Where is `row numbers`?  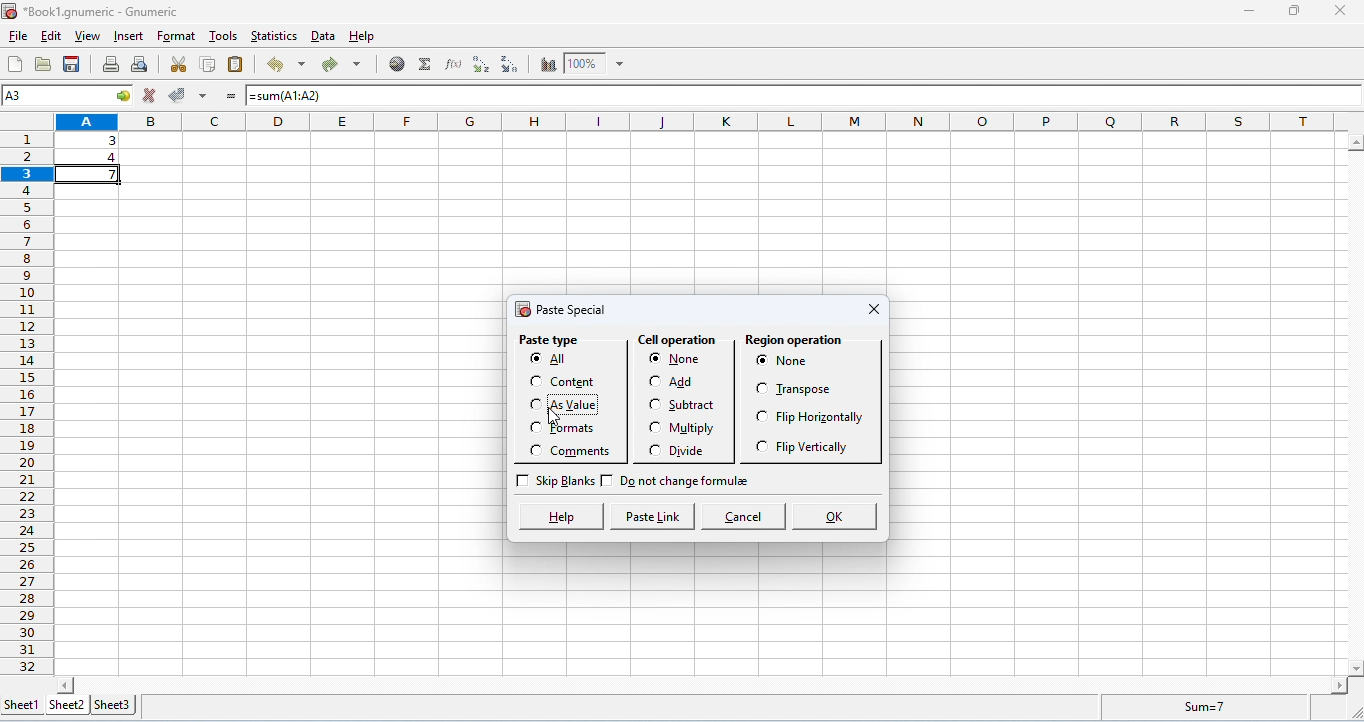
row numbers is located at coordinates (26, 398).